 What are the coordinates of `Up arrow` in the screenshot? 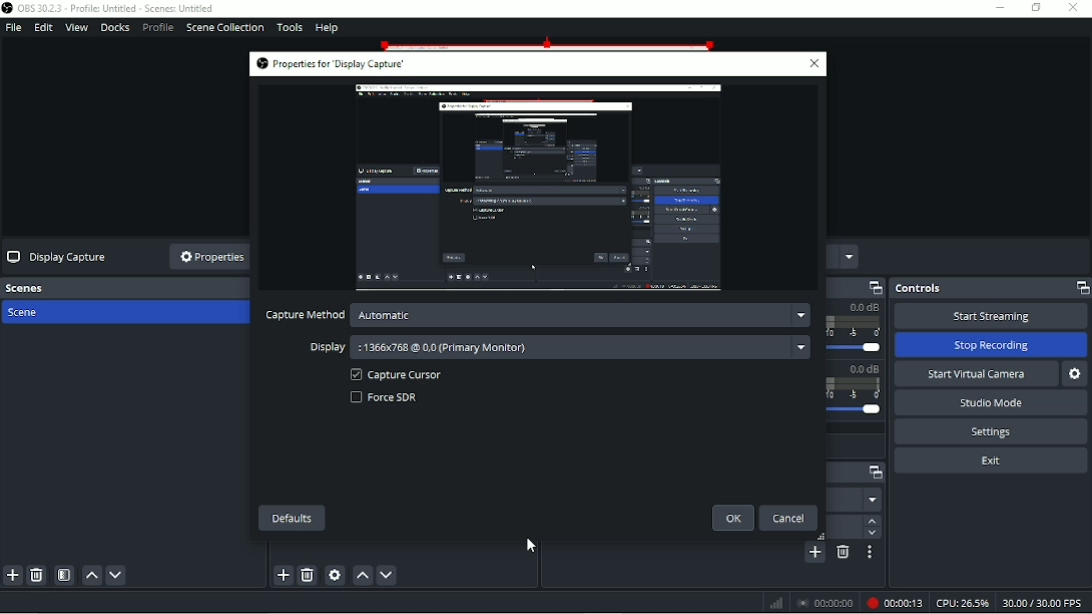 It's located at (857, 520).